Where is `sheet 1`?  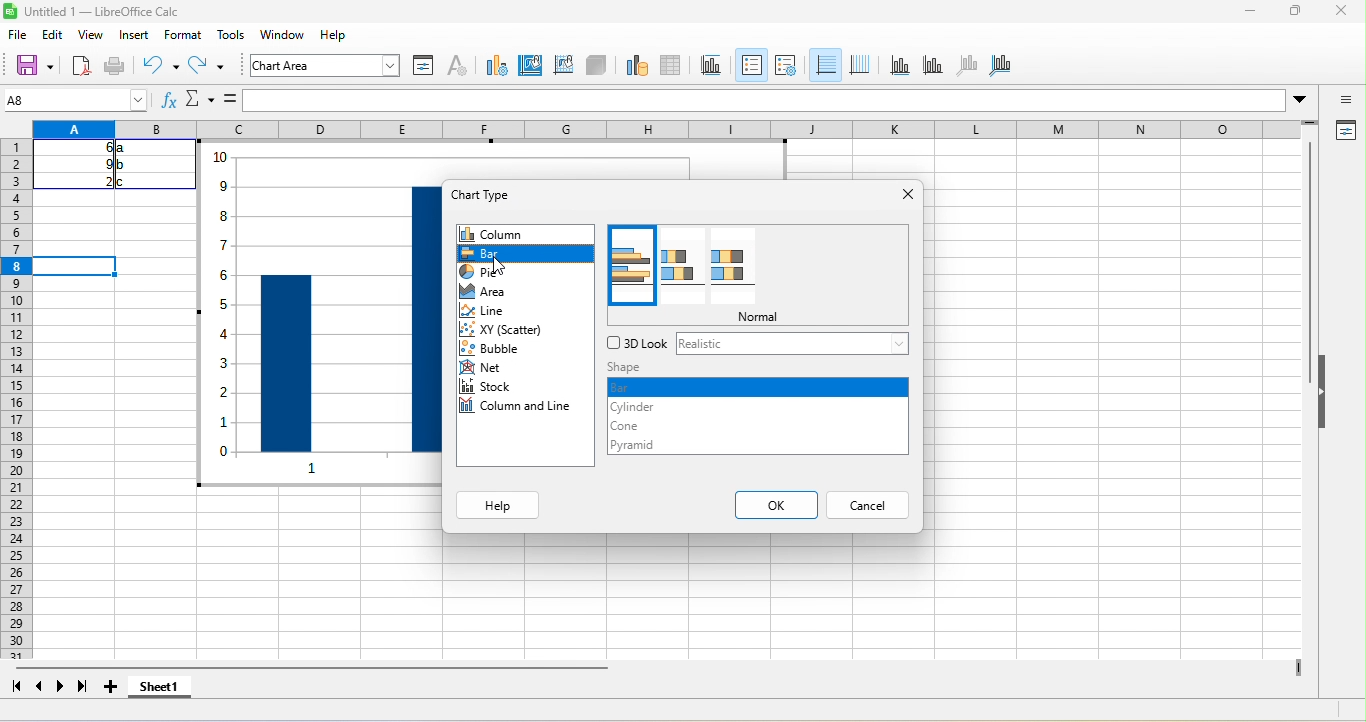 sheet 1 is located at coordinates (160, 685).